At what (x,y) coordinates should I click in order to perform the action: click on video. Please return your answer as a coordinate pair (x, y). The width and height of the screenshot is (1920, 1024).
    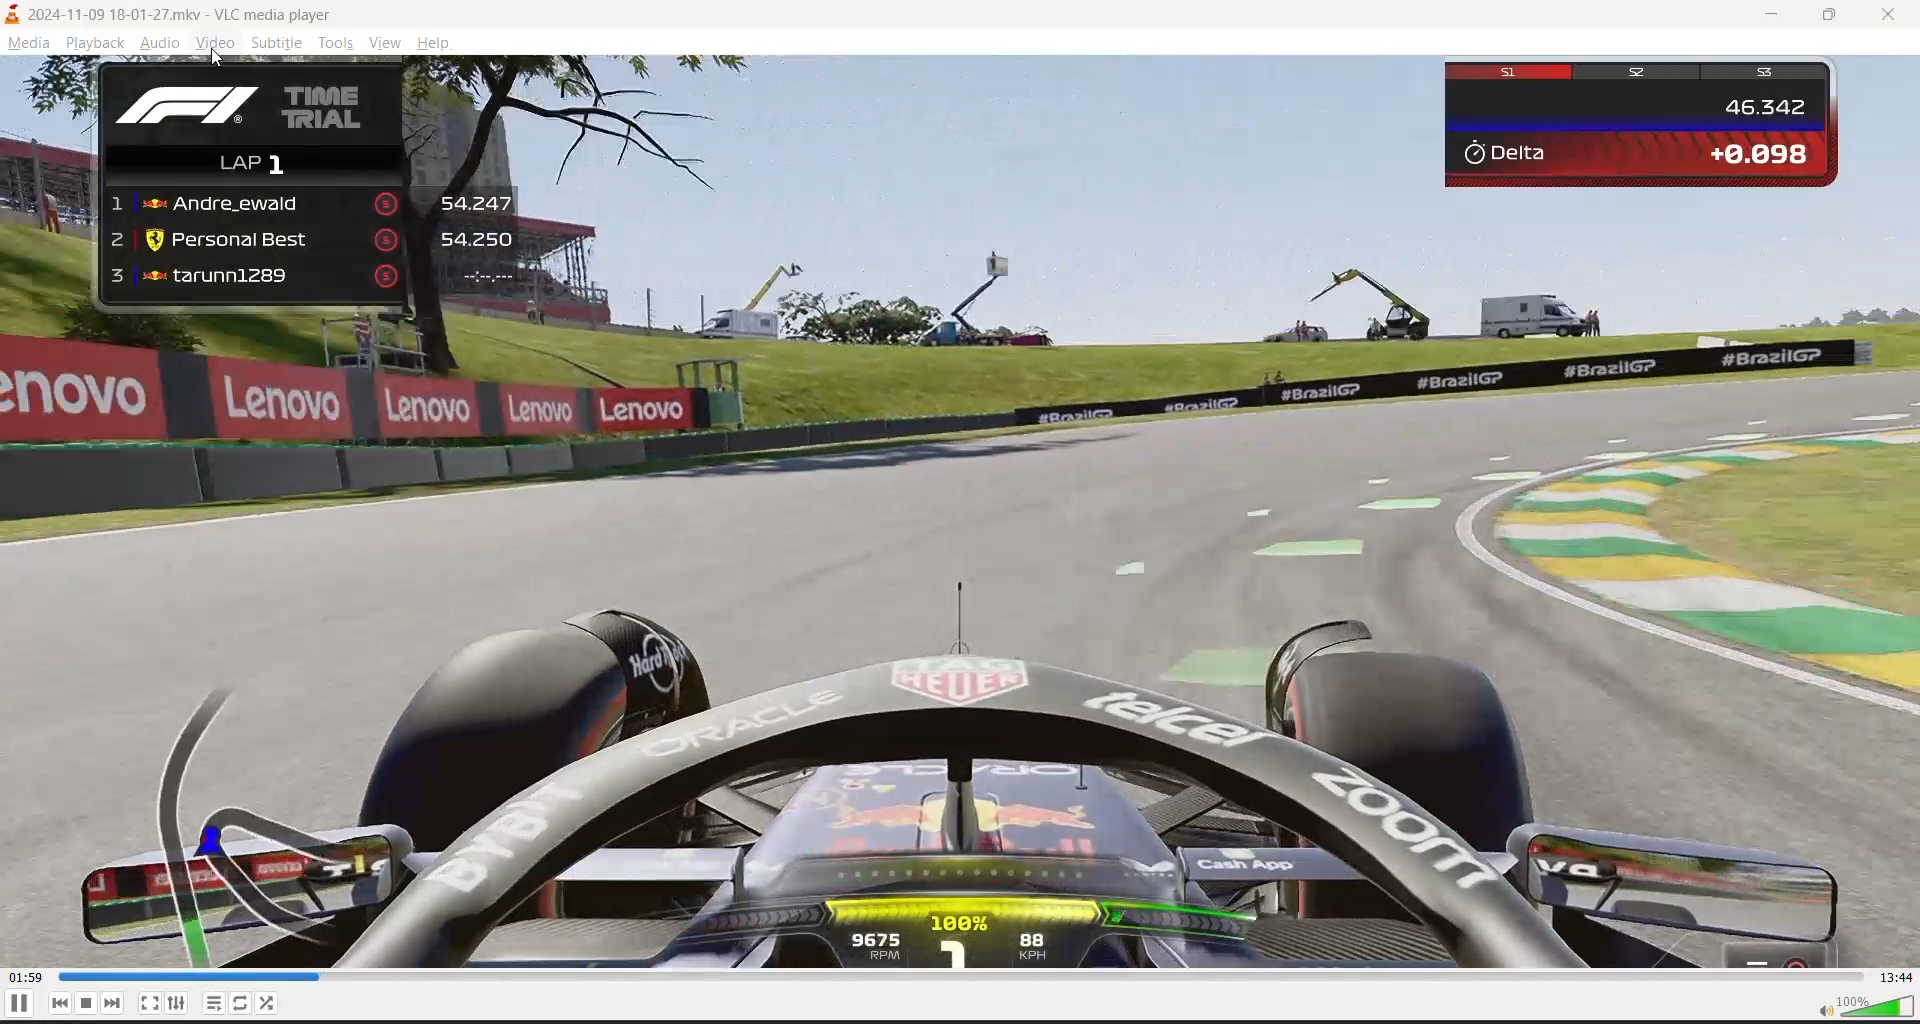
    Looking at the image, I should click on (960, 512).